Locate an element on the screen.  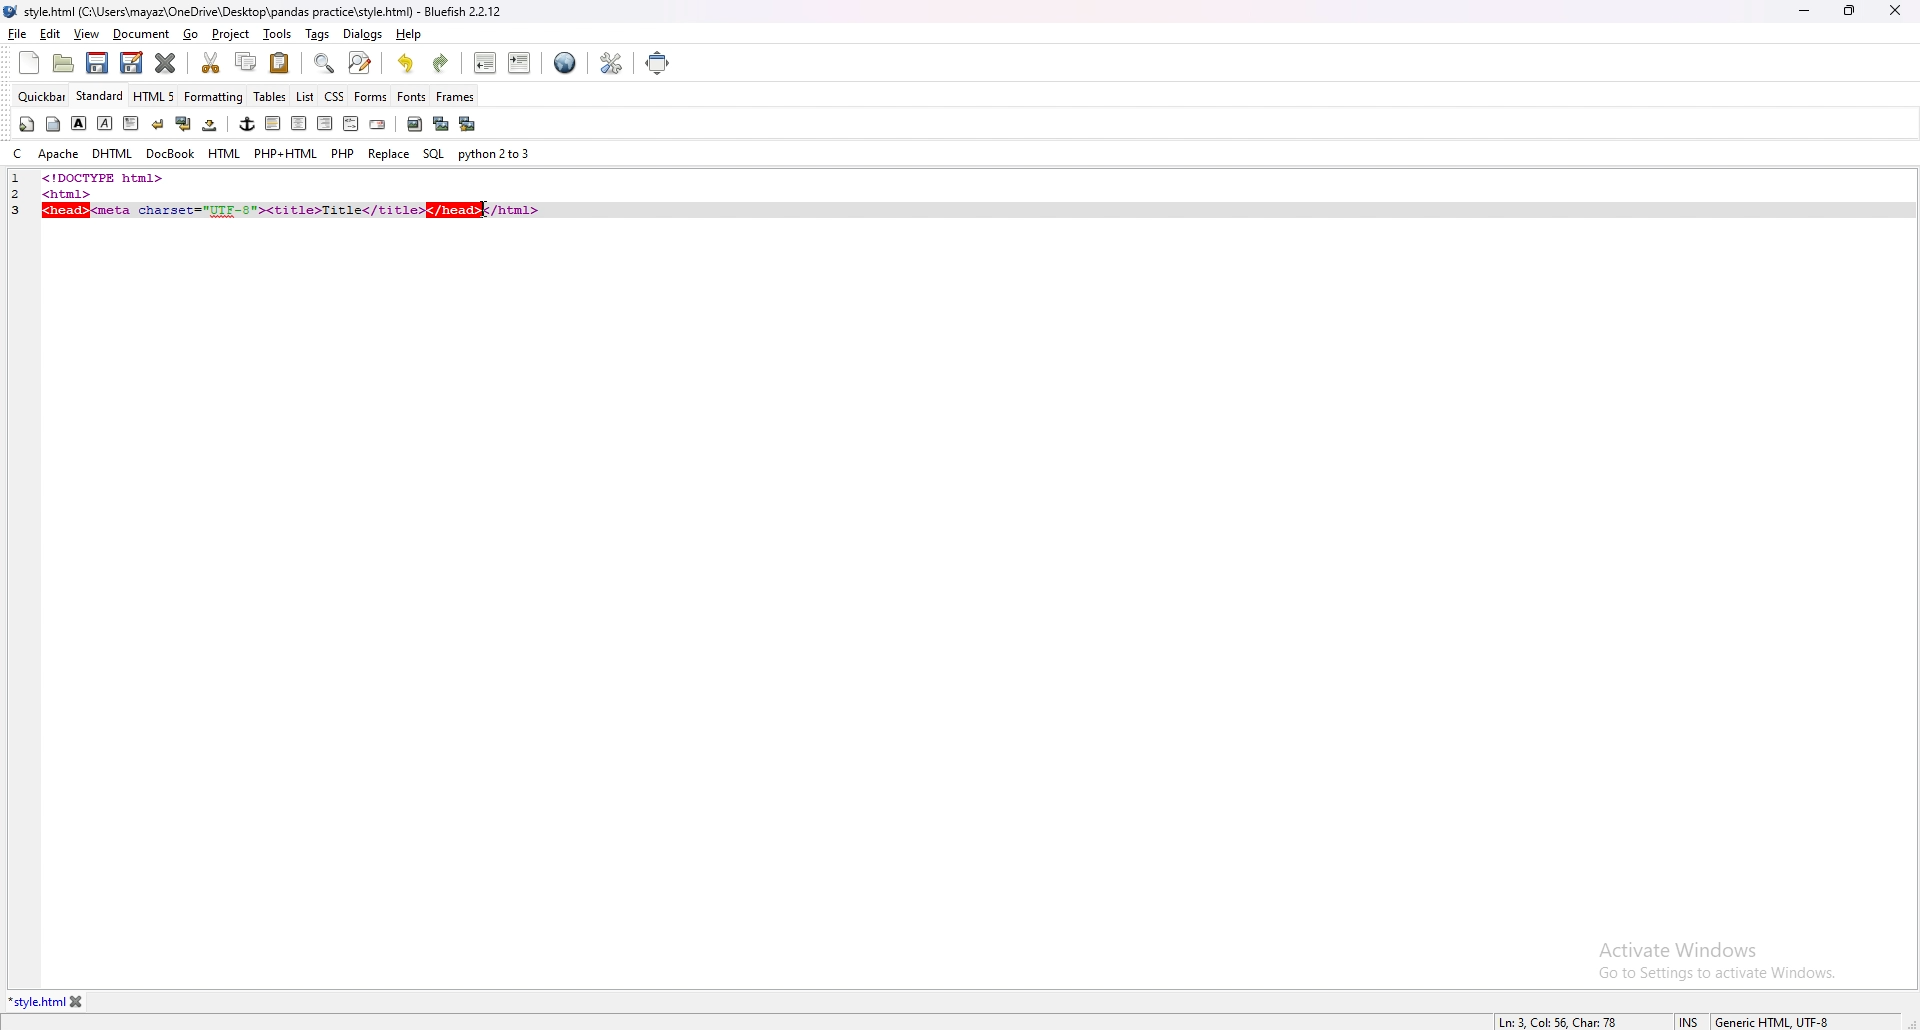
python 2to3 is located at coordinates (497, 154).